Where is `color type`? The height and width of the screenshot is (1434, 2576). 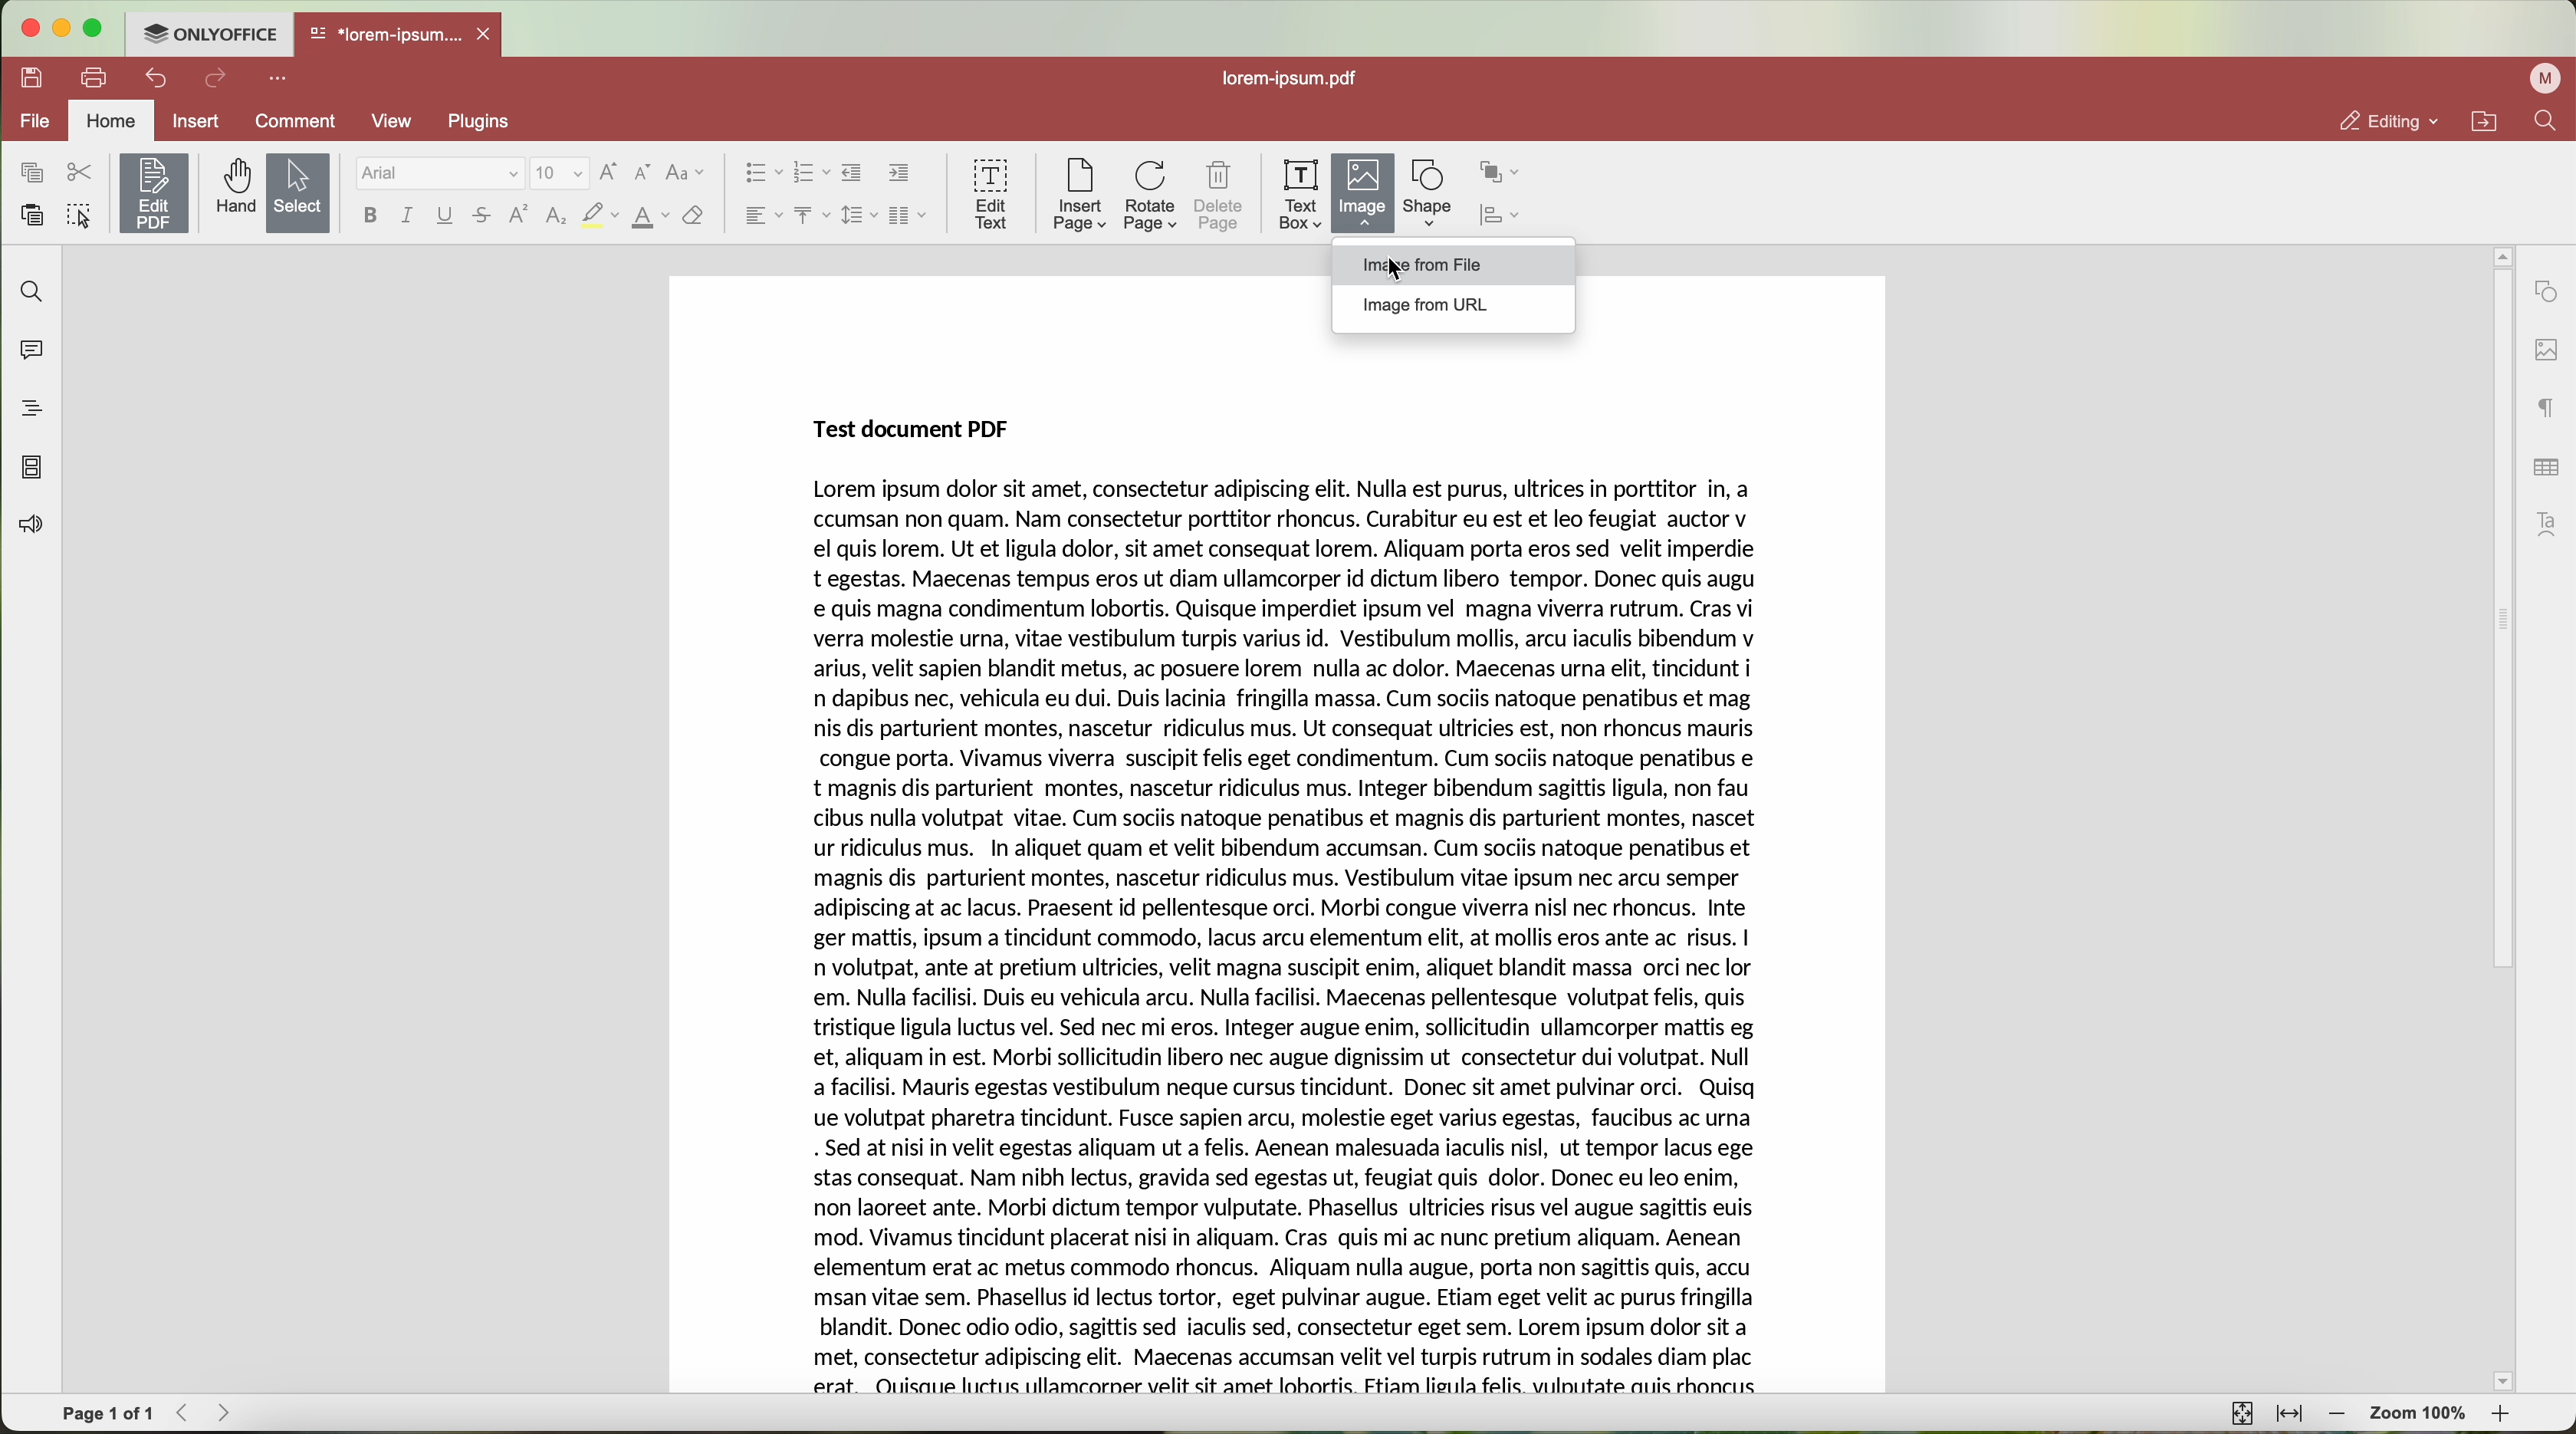 color type is located at coordinates (651, 218).